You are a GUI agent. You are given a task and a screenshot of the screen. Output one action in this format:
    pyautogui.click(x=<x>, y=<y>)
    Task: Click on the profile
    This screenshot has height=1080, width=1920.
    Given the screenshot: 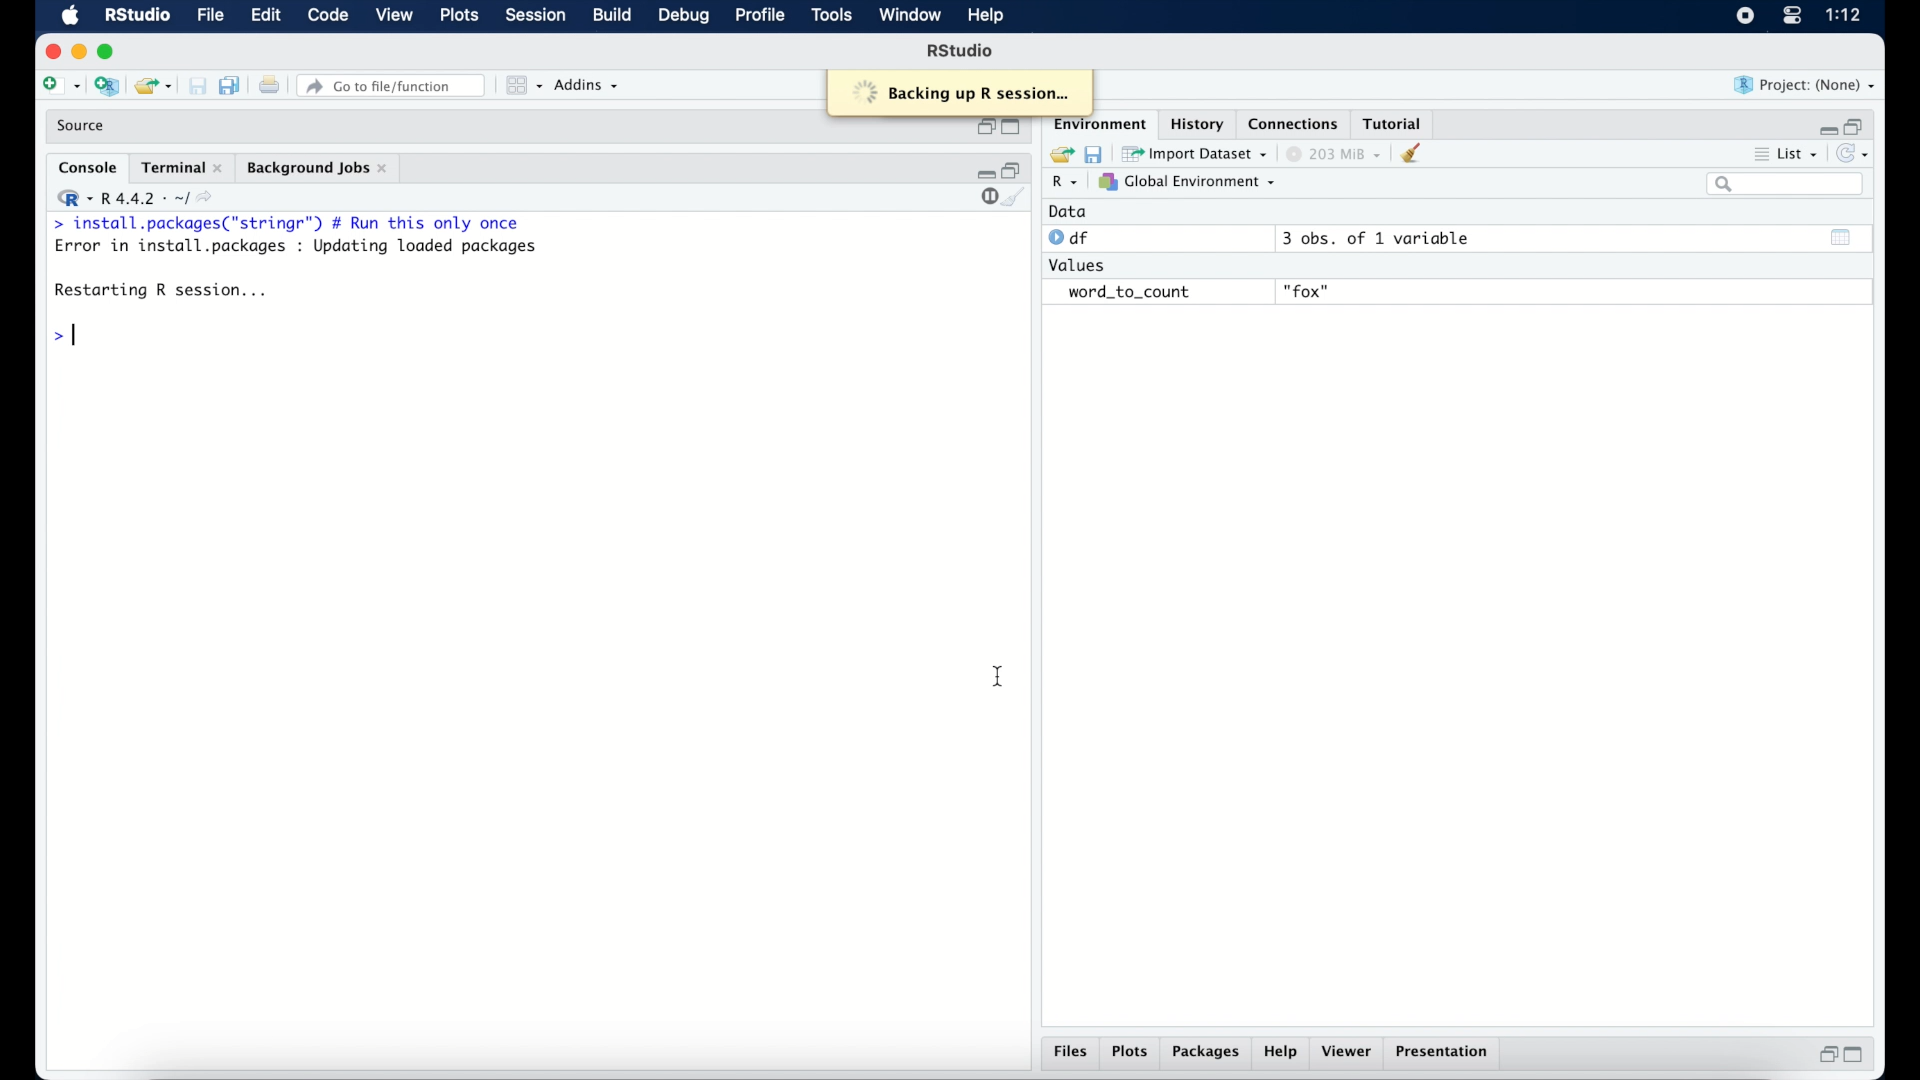 What is the action you would take?
    pyautogui.click(x=758, y=16)
    